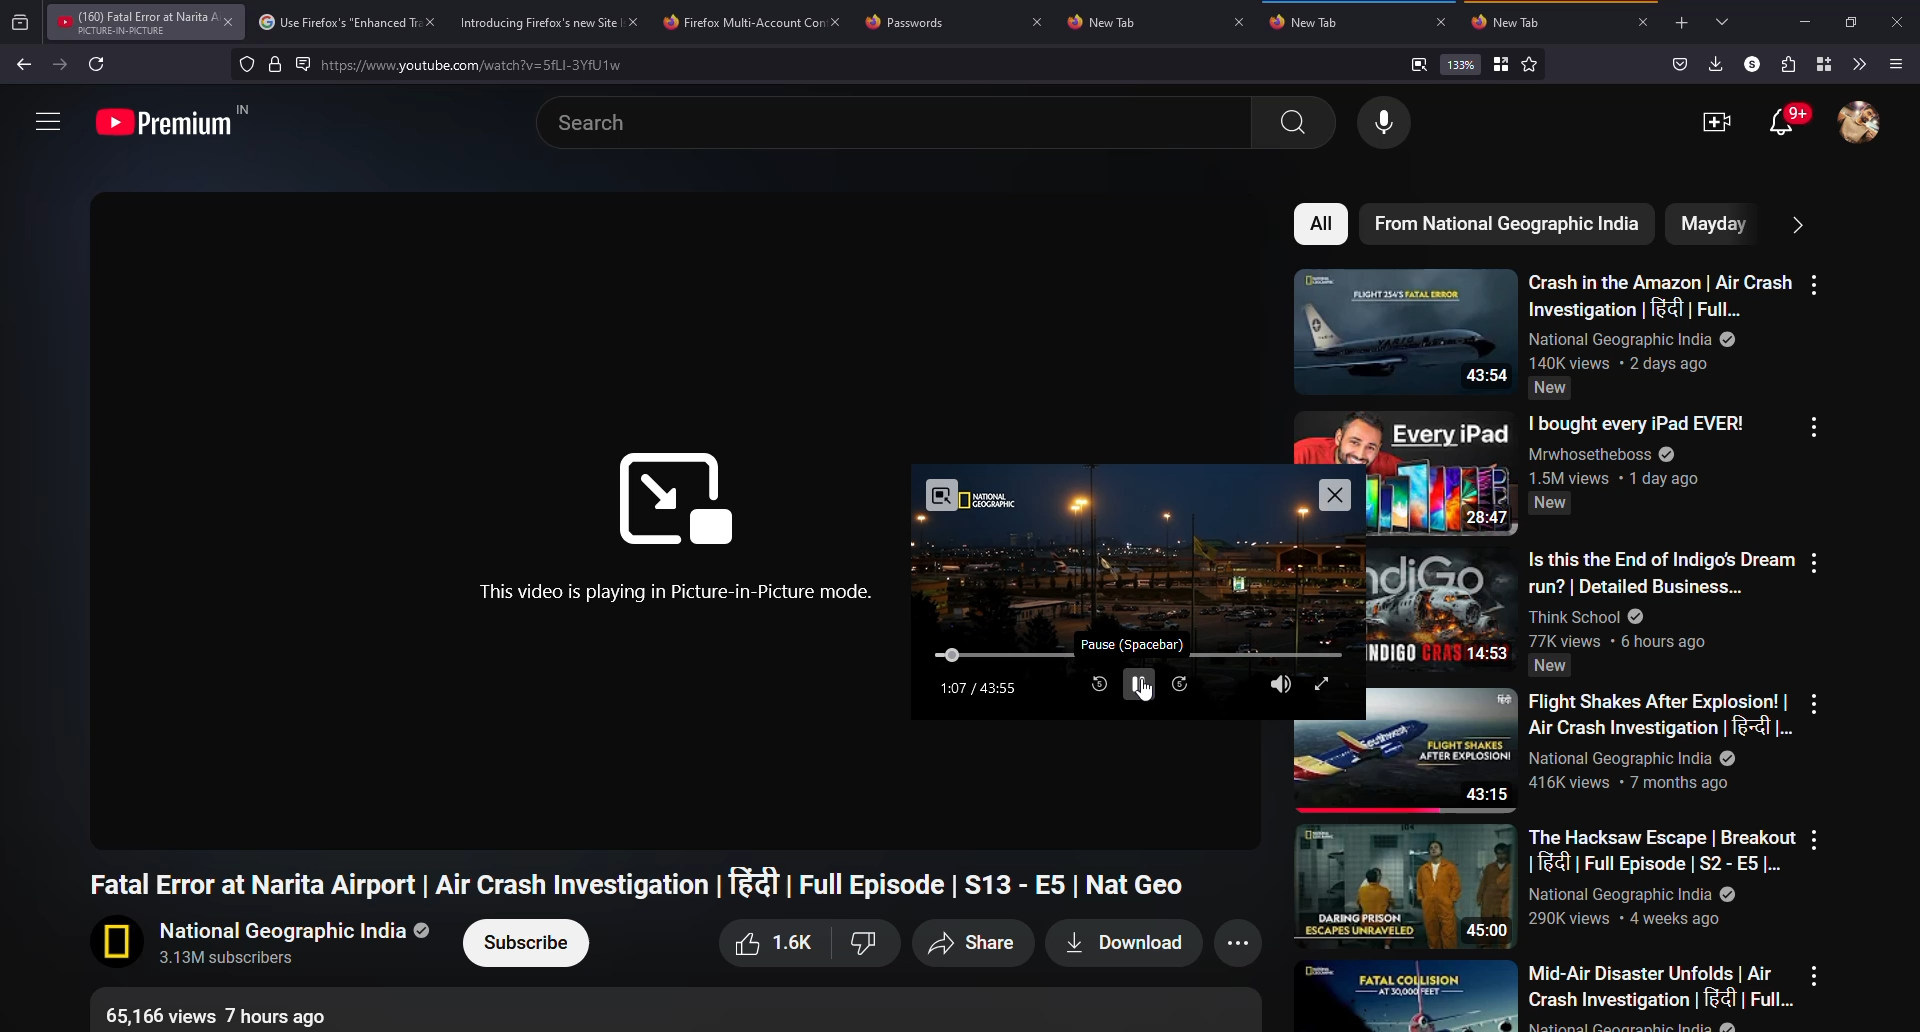 Image resolution: width=1920 pixels, height=1032 pixels. I want to click on exit, so click(943, 495).